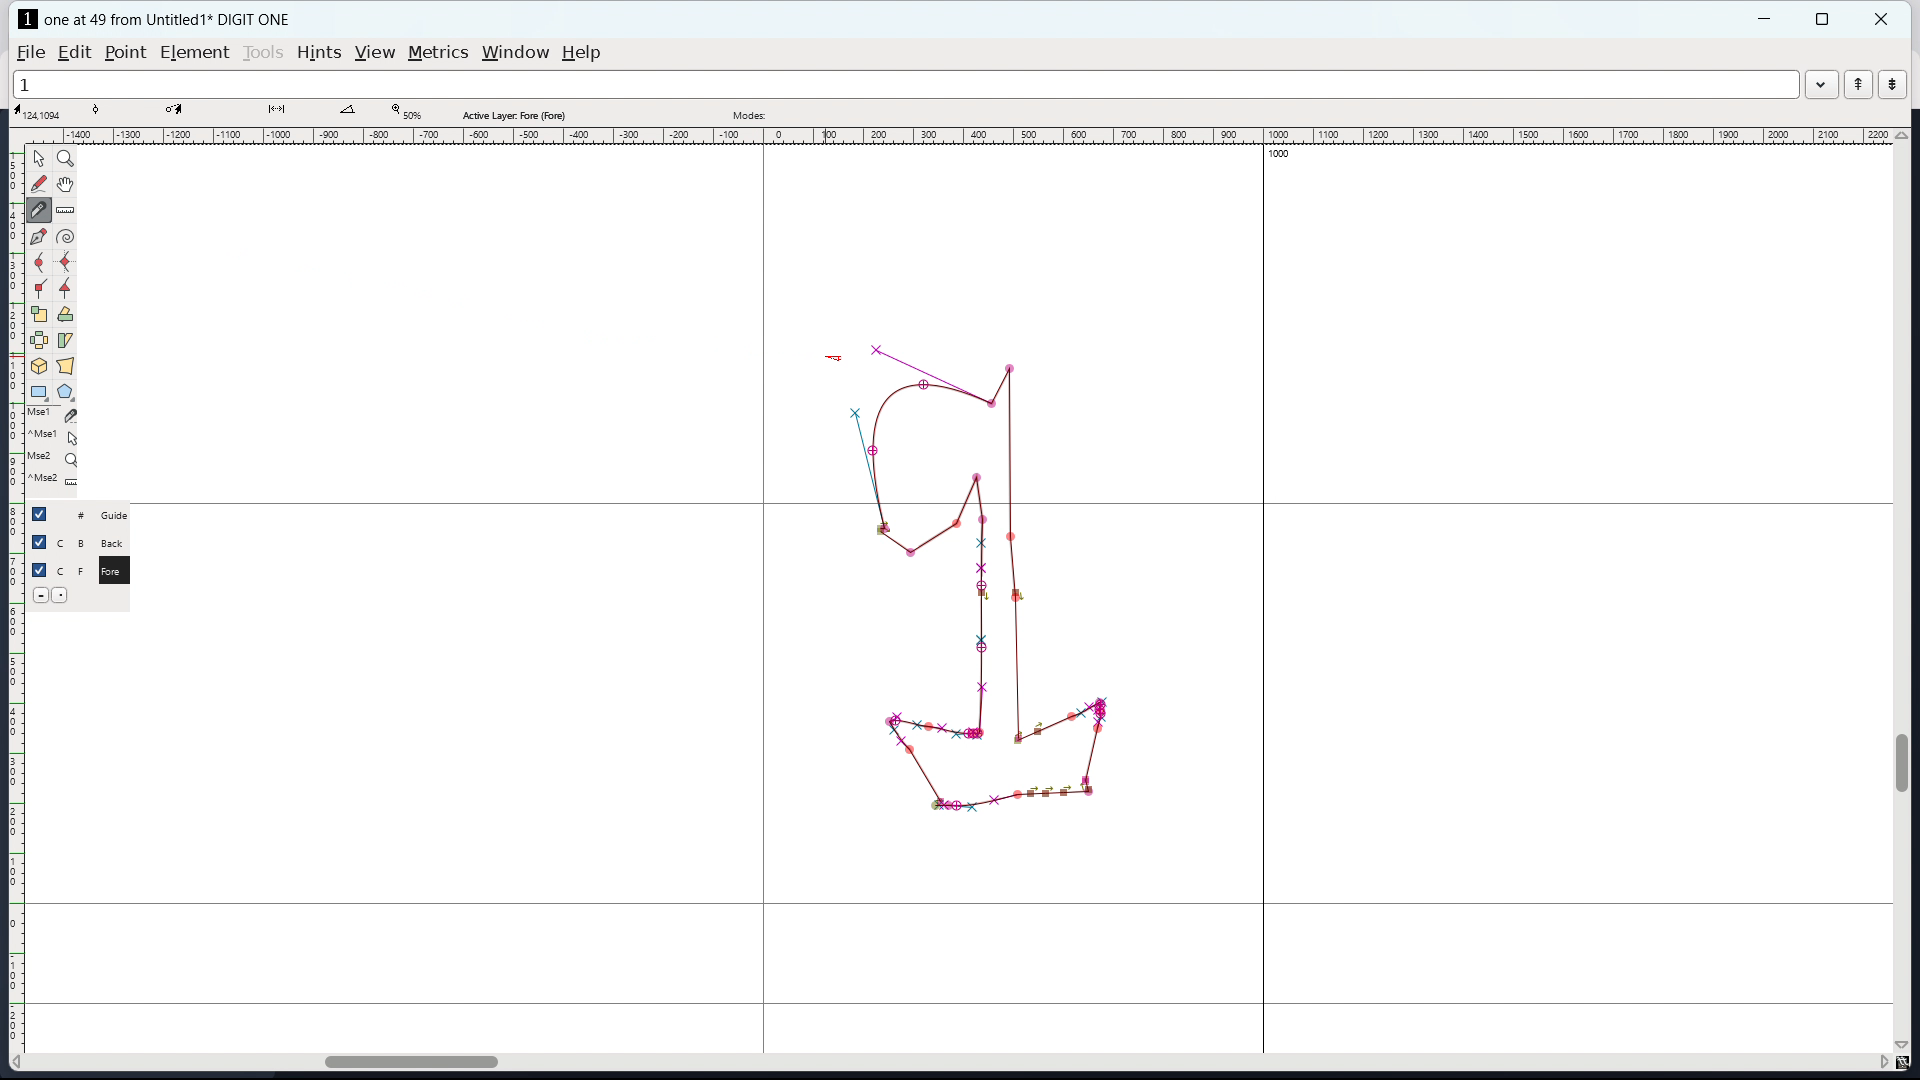  Describe the element at coordinates (120, 515) in the screenshot. I see `guide` at that location.